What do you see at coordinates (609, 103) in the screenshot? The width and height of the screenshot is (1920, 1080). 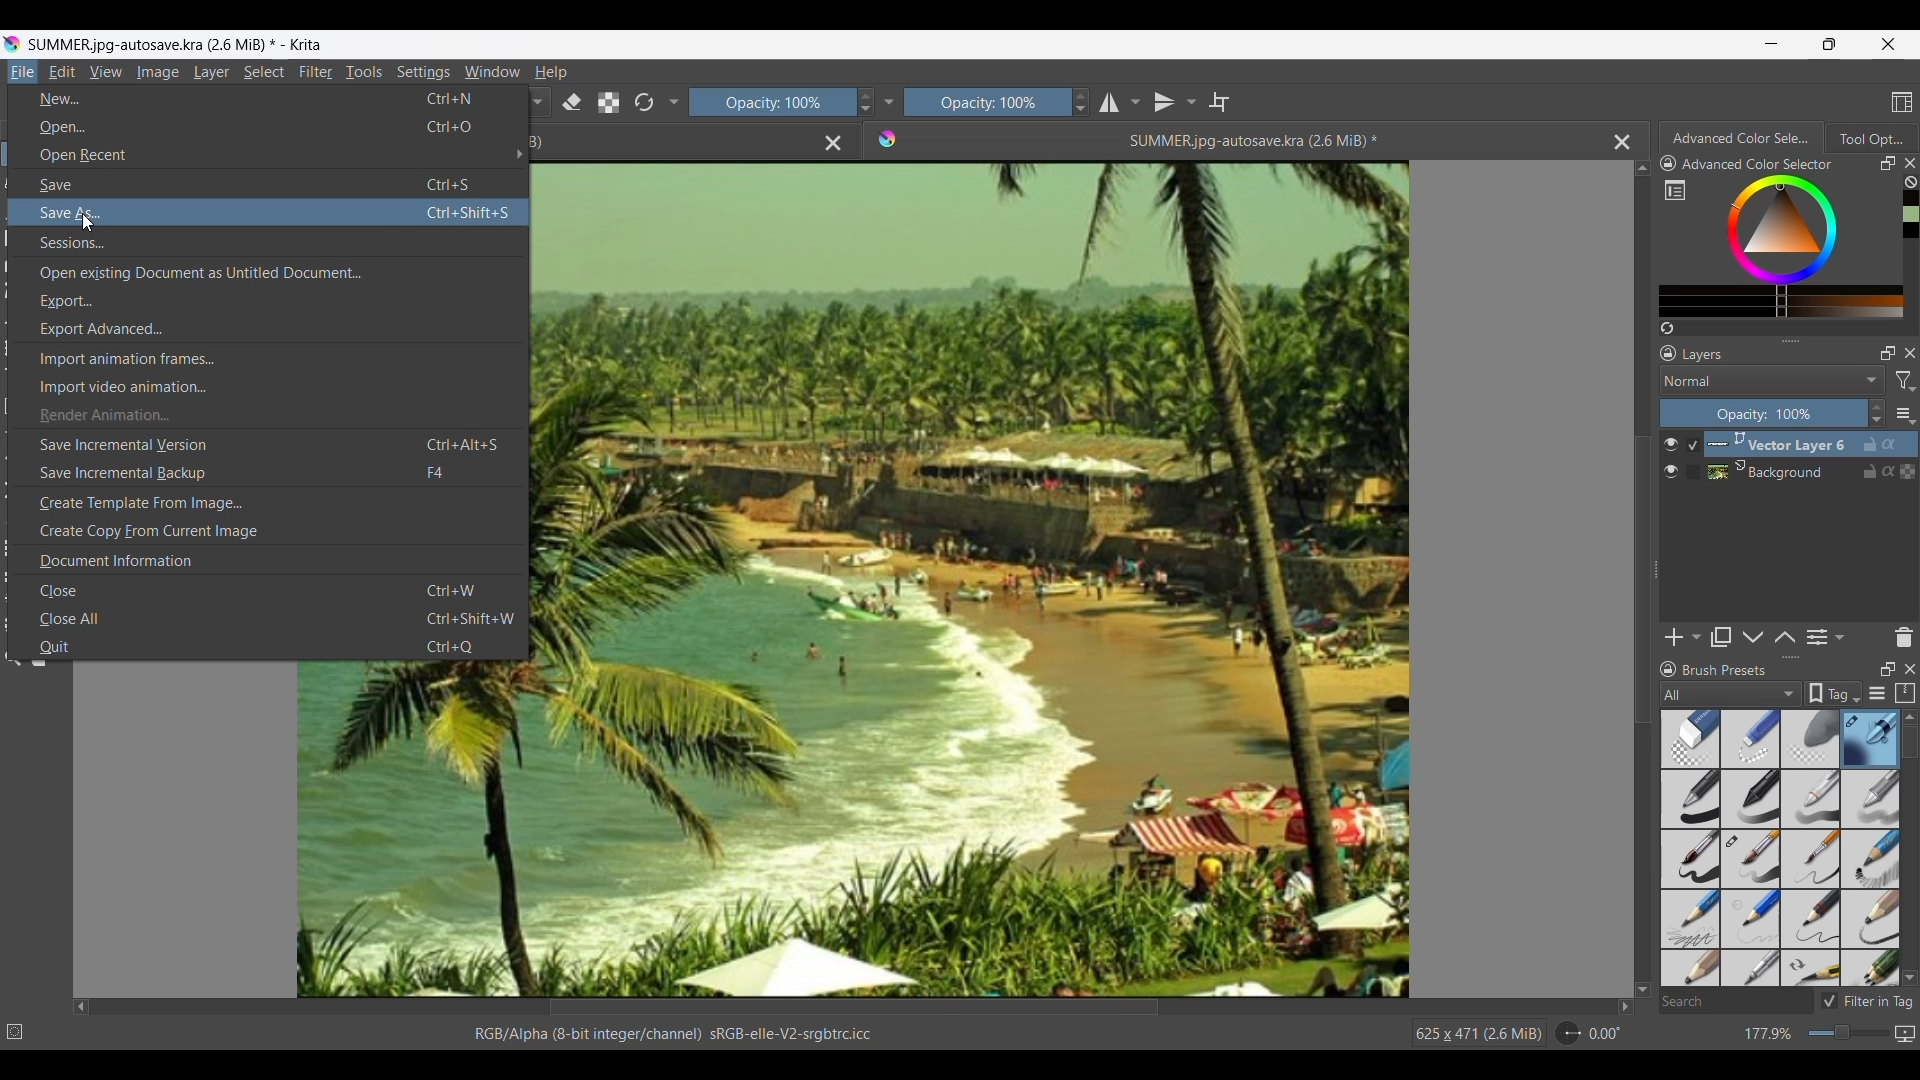 I see `Preserve Alpha` at bounding box center [609, 103].